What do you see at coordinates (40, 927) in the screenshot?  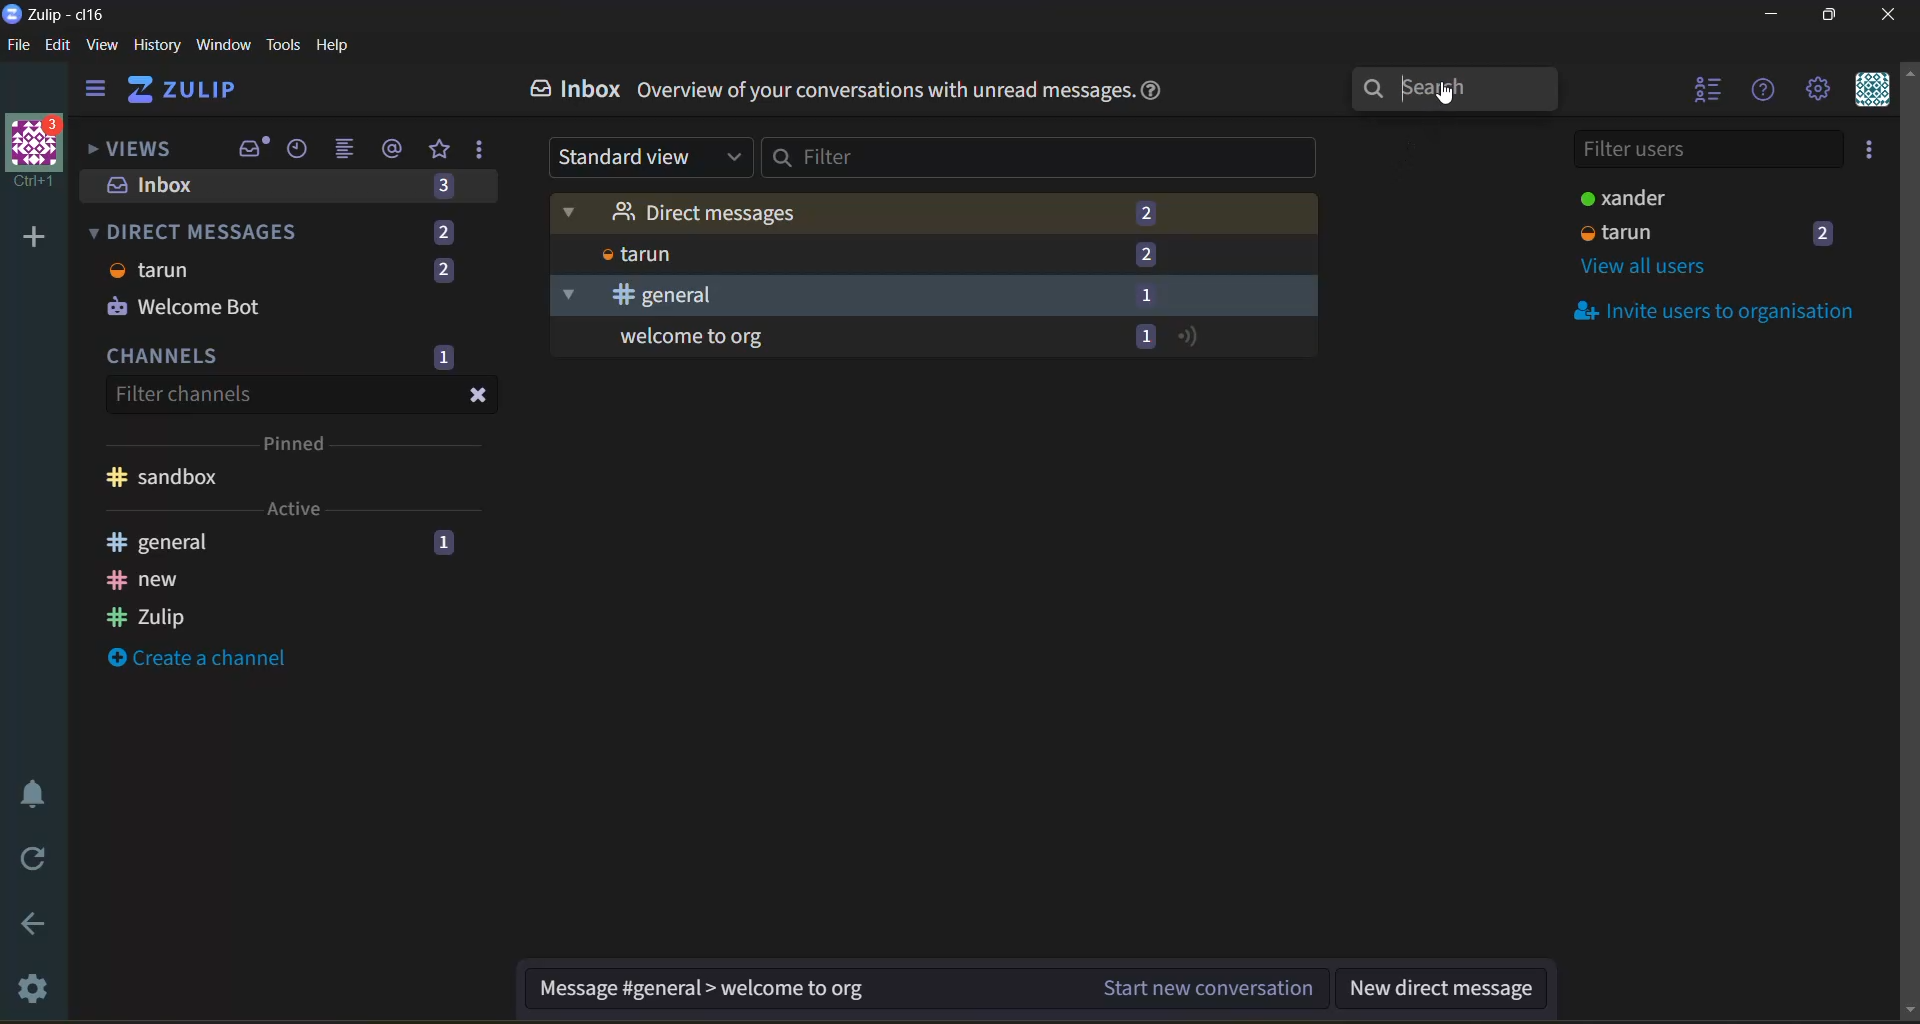 I see `go back` at bounding box center [40, 927].